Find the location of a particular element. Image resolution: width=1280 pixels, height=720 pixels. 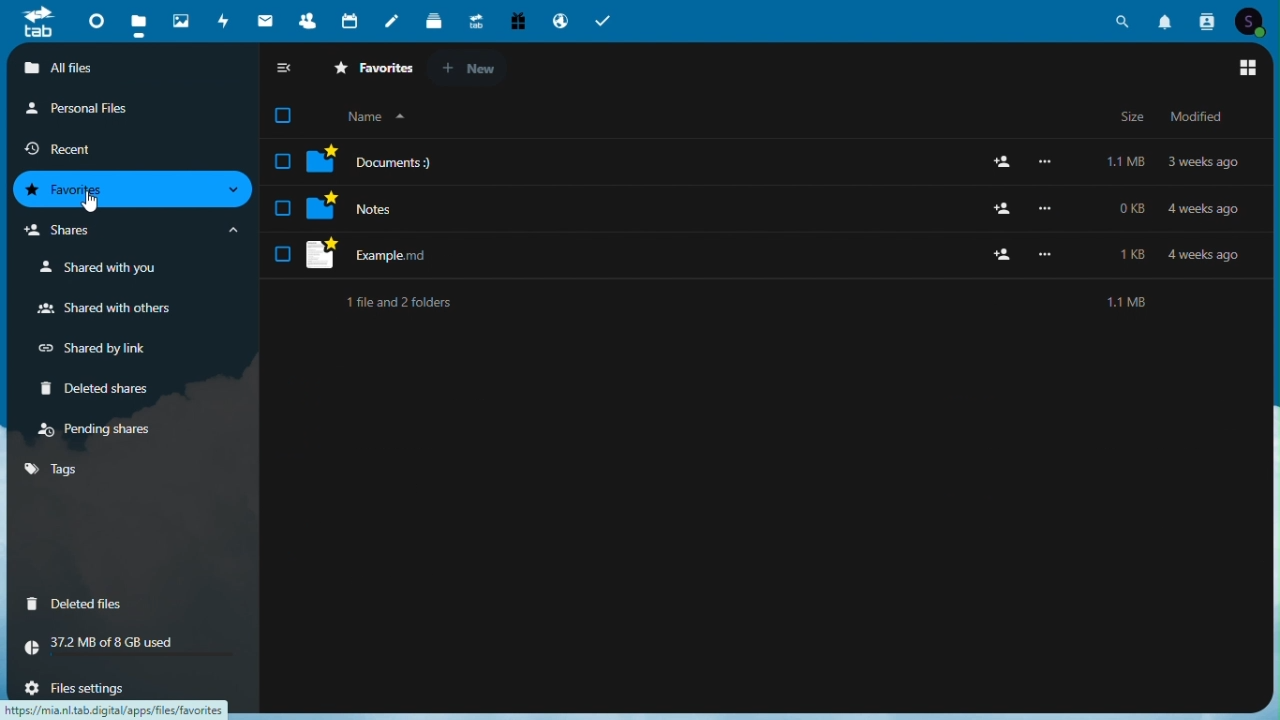

storage is located at coordinates (128, 648).